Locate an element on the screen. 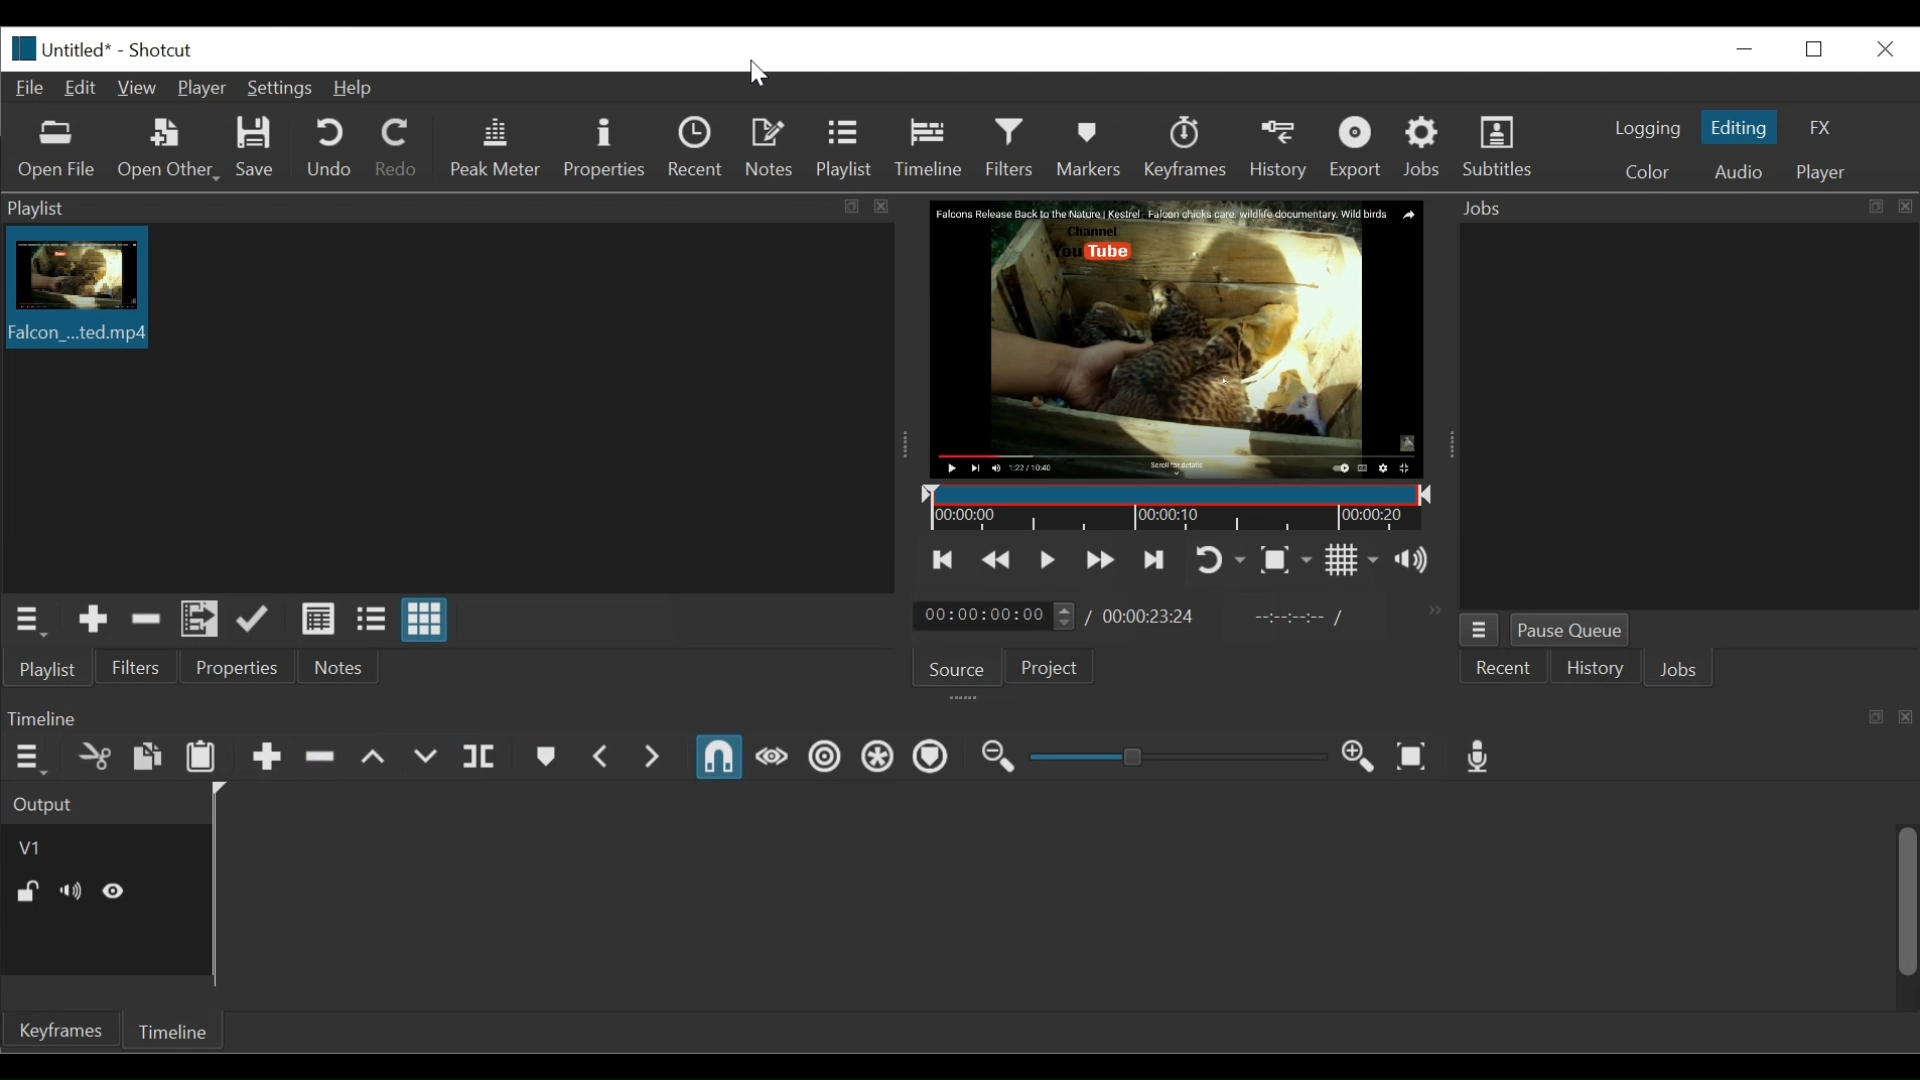  Color is located at coordinates (1653, 170).